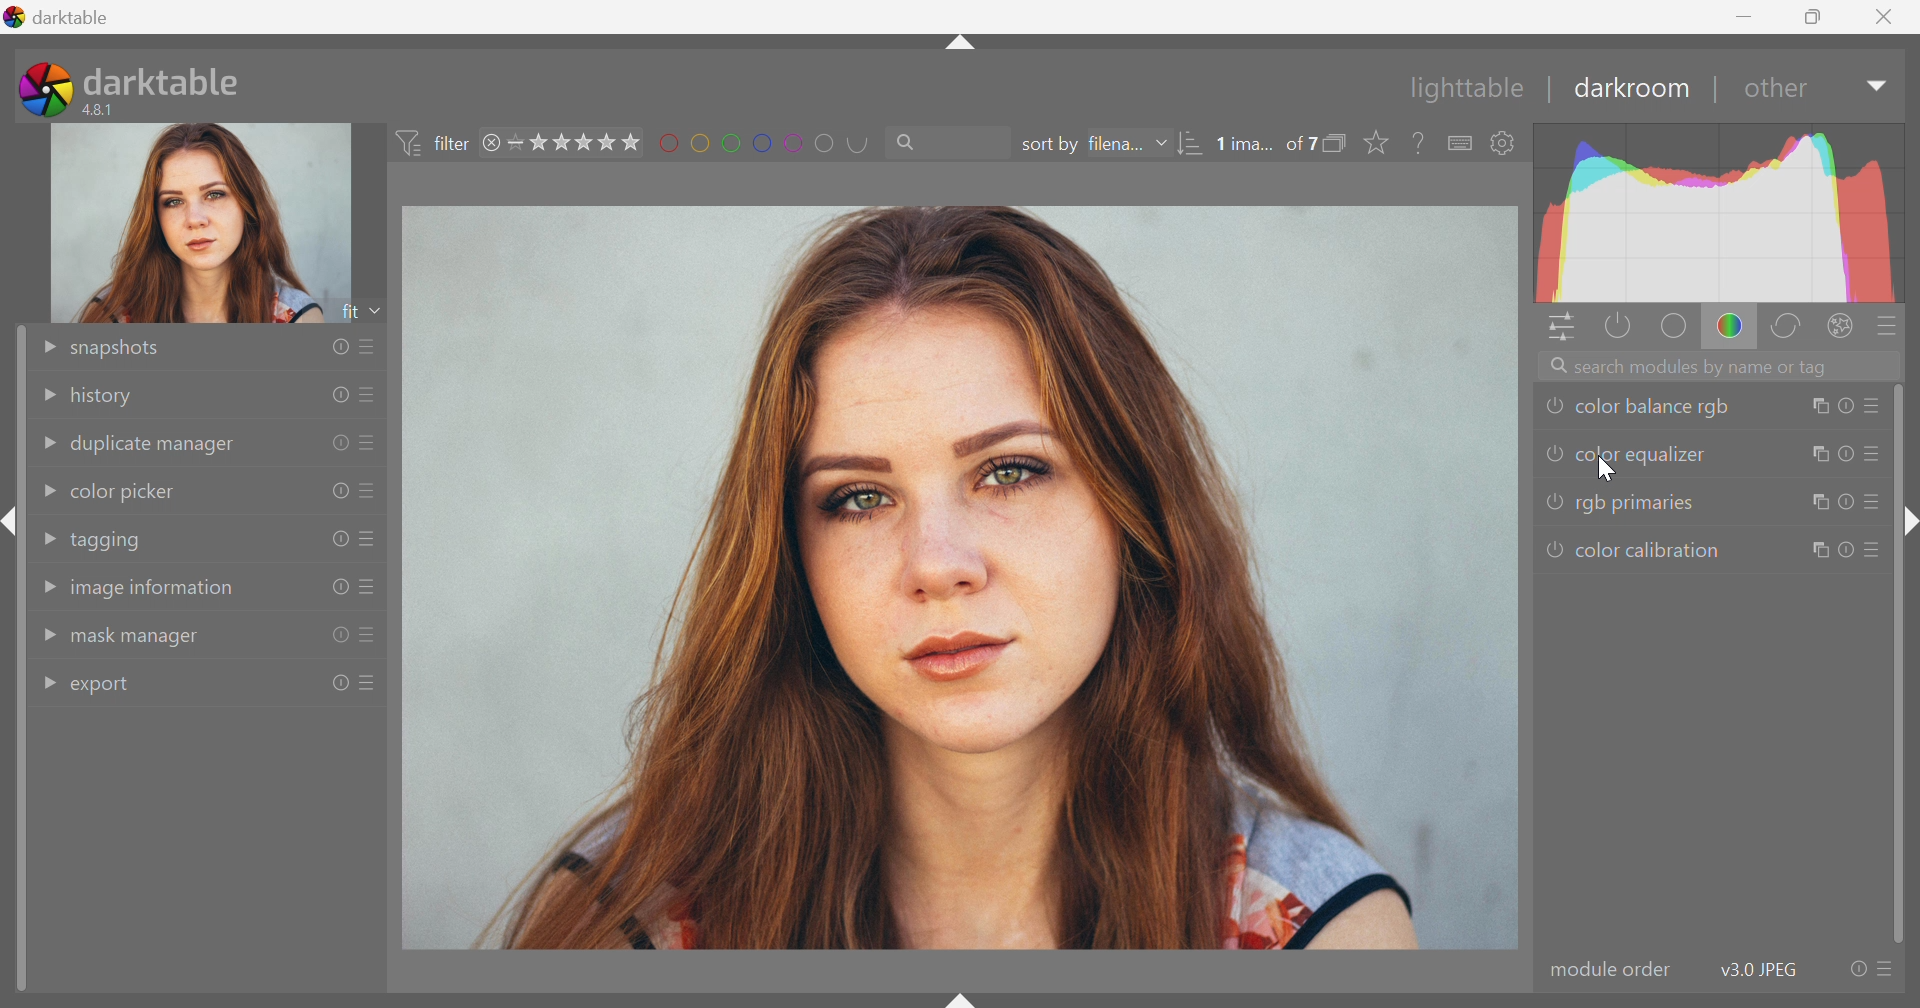 Image resolution: width=1920 pixels, height=1008 pixels. What do you see at coordinates (371, 343) in the screenshot?
I see `presets` at bounding box center [371, 343].